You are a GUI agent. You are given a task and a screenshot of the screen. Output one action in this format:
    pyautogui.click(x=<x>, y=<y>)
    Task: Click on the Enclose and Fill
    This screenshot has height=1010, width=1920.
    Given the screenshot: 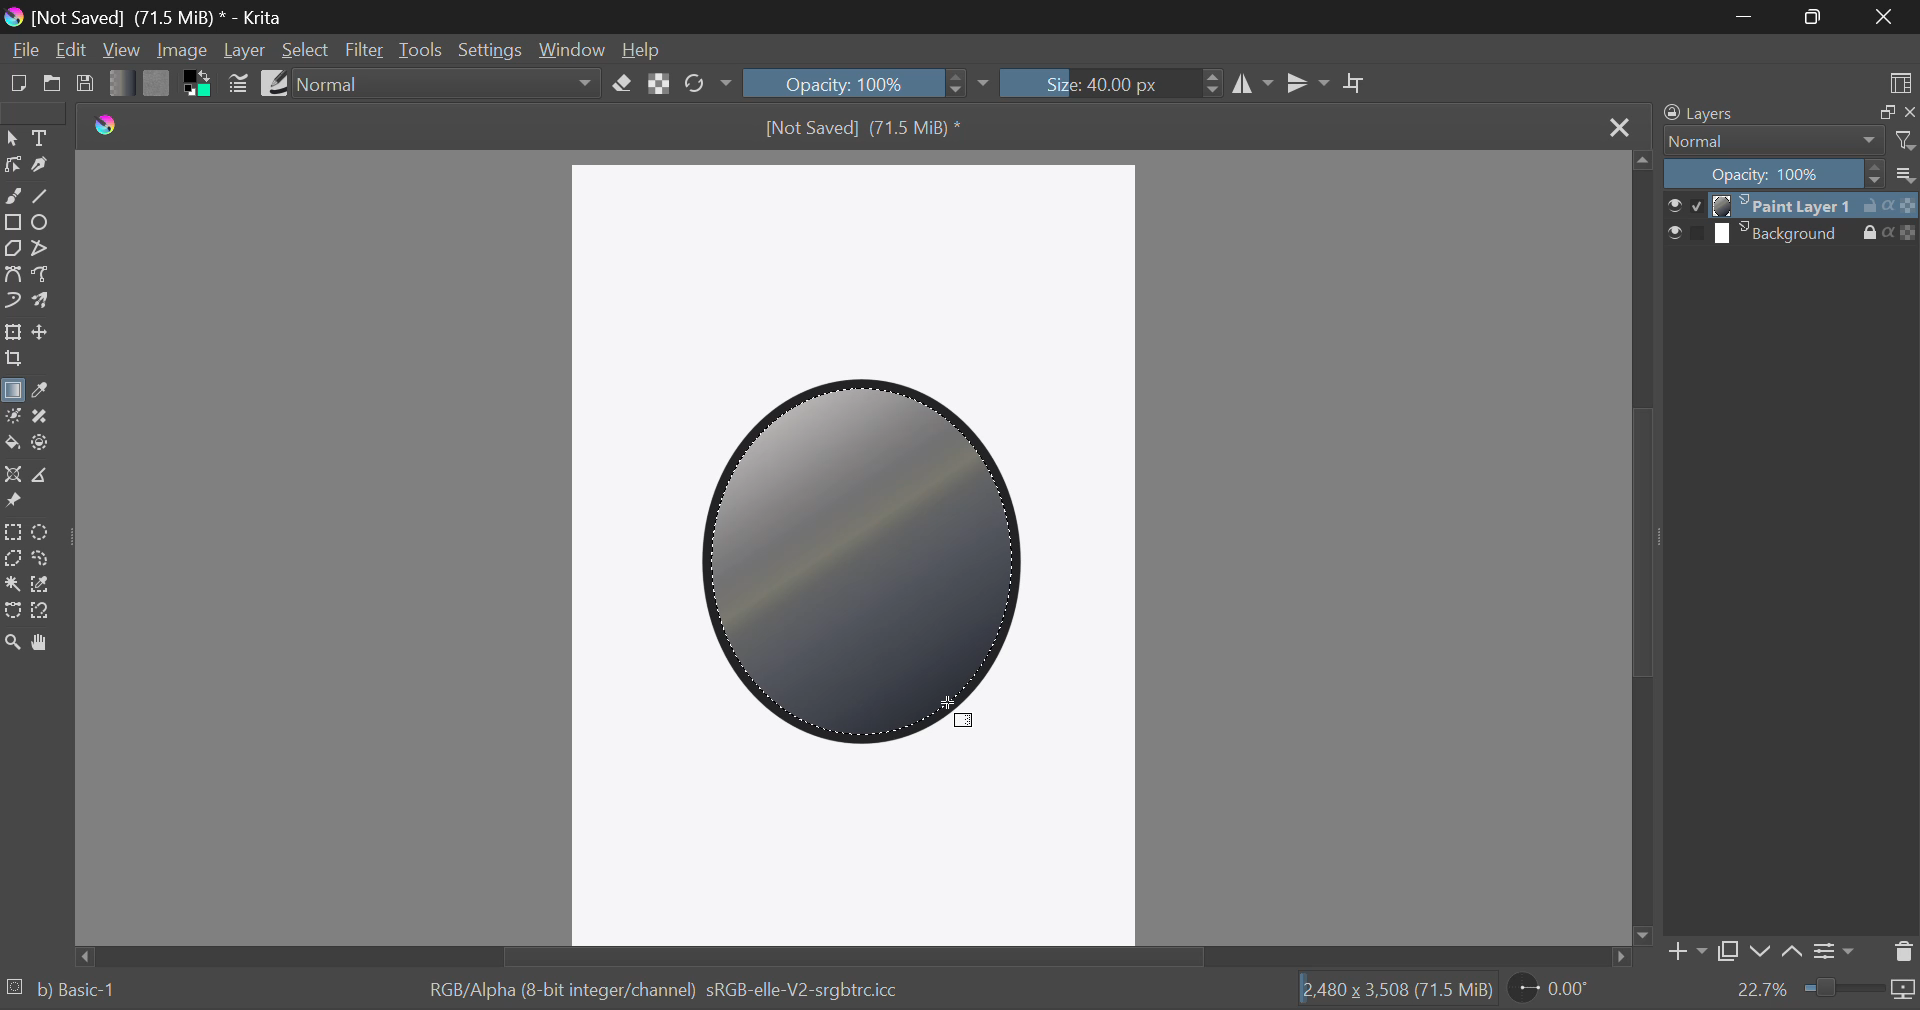 What is the action you would take?
    pyautogui.click(x=47, y=443)
    